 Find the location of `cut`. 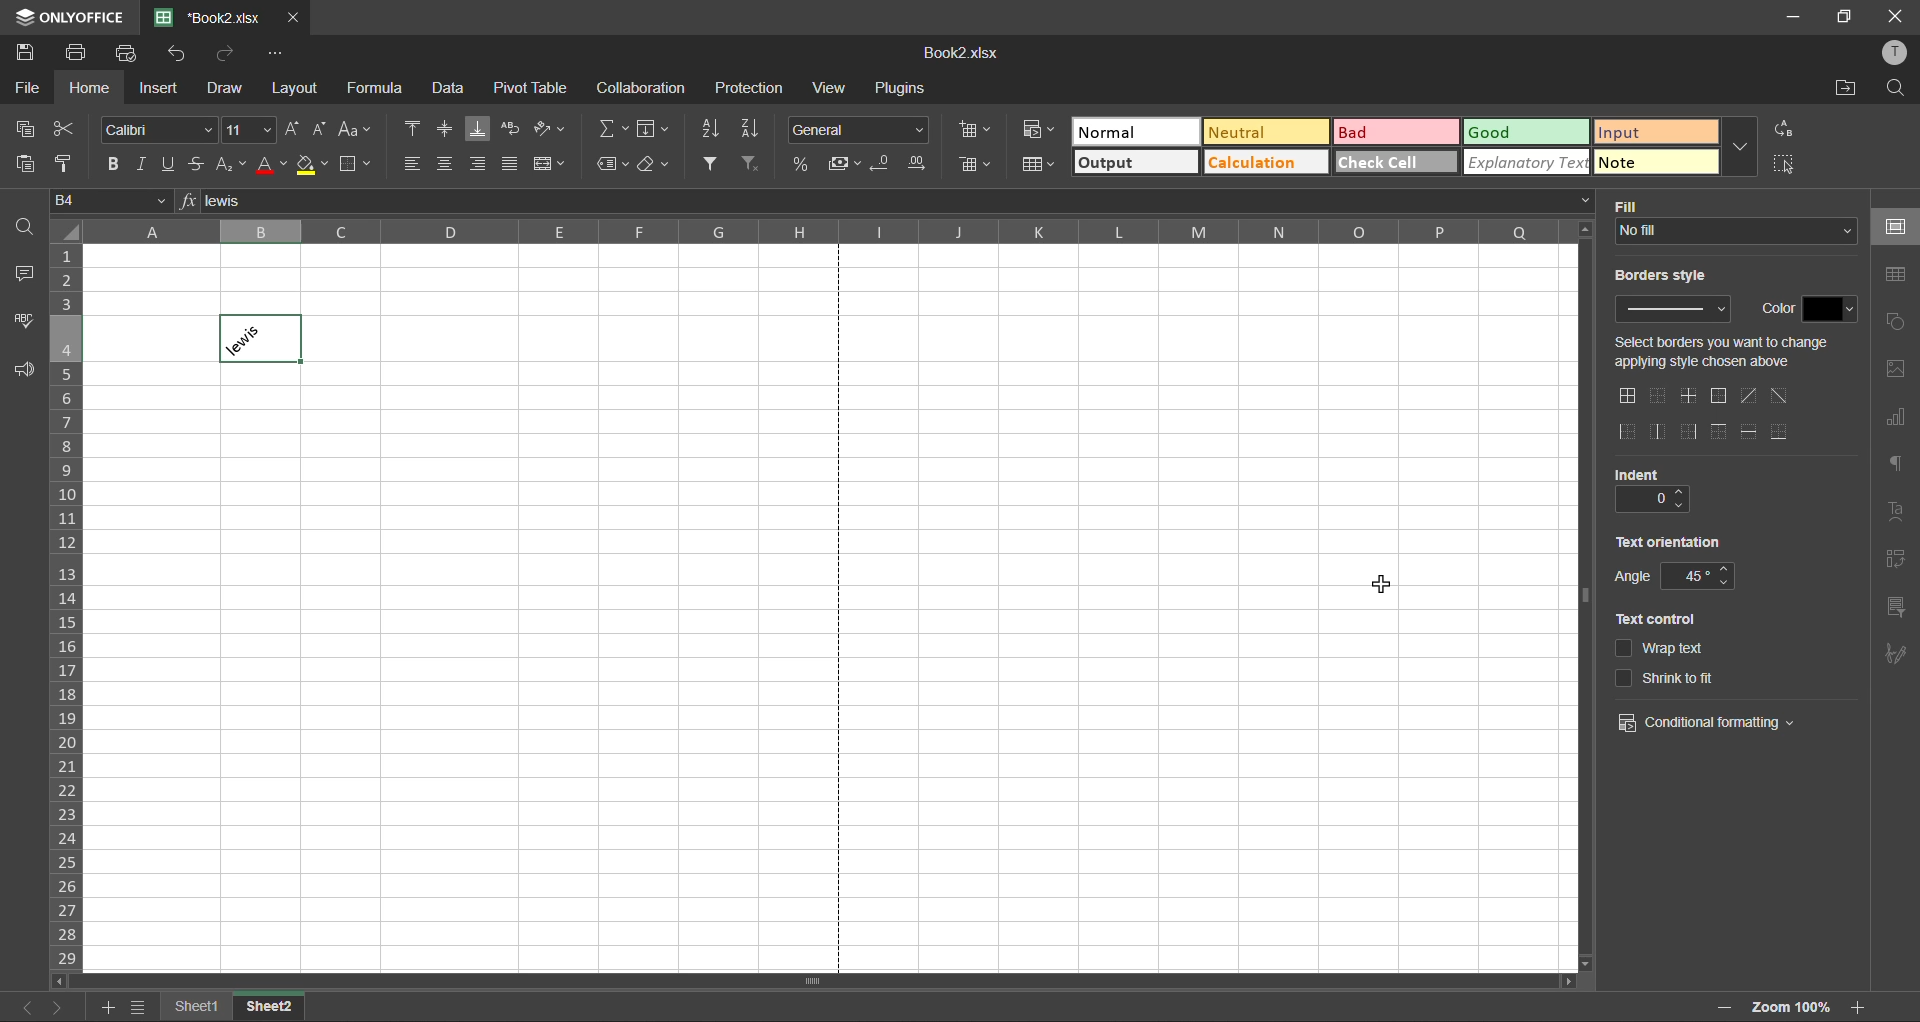

cut is located at coordinates (67, 131).